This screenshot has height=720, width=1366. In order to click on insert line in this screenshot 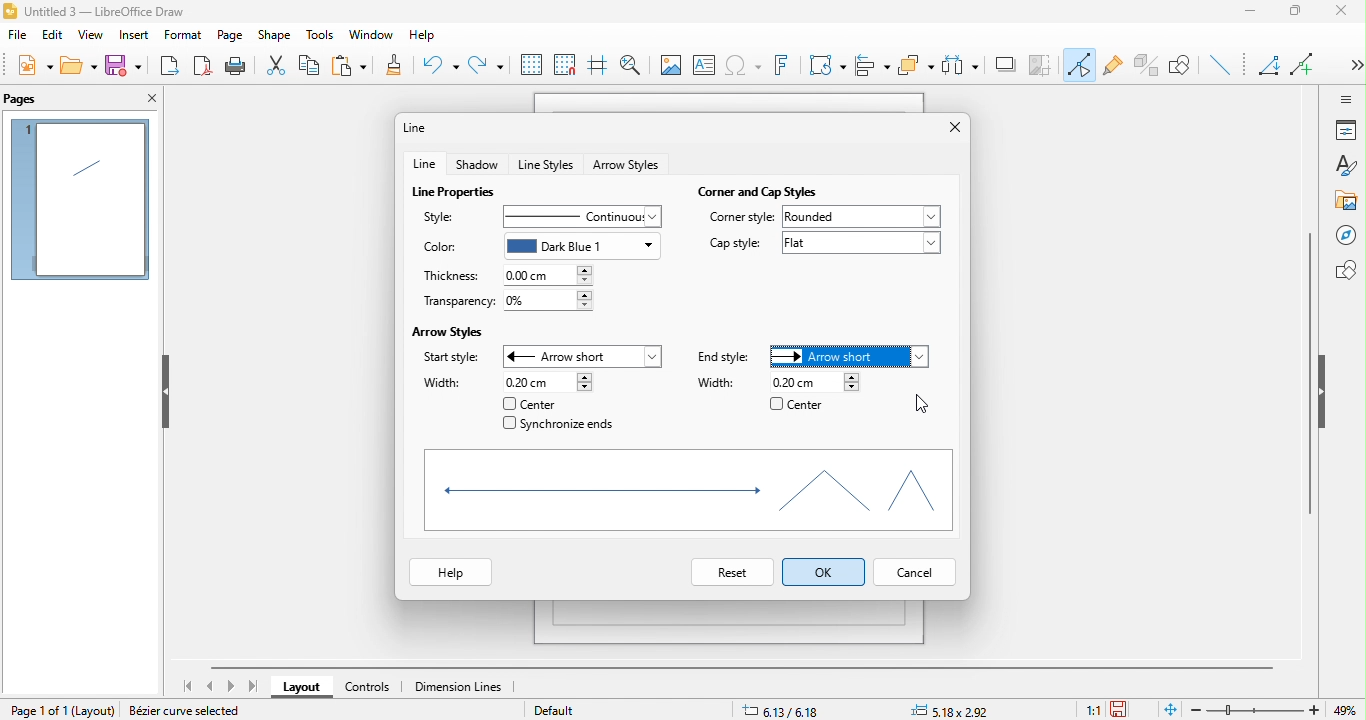, I will do `click(1224, 66)`.